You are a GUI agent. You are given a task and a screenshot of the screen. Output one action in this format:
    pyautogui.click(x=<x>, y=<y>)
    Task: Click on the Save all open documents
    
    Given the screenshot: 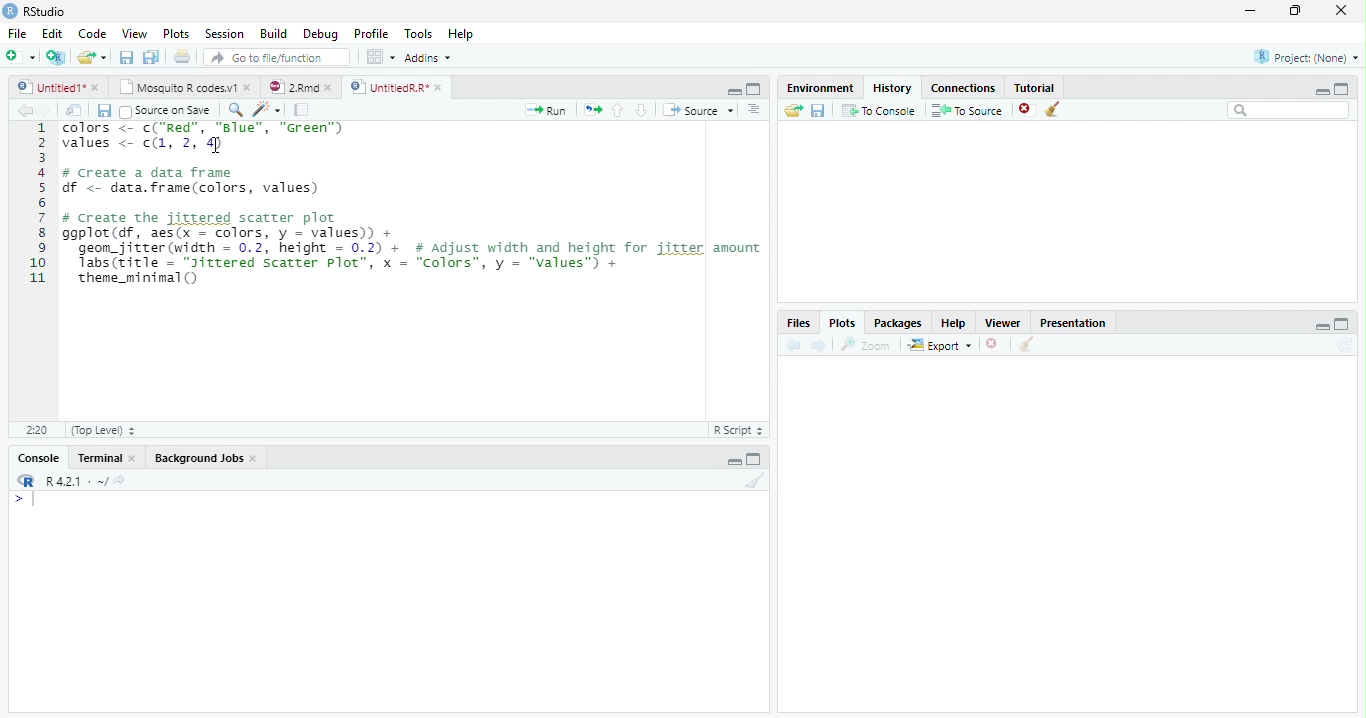 What is the action you would take?
    pyautogui.click(x=152, y=57)
    